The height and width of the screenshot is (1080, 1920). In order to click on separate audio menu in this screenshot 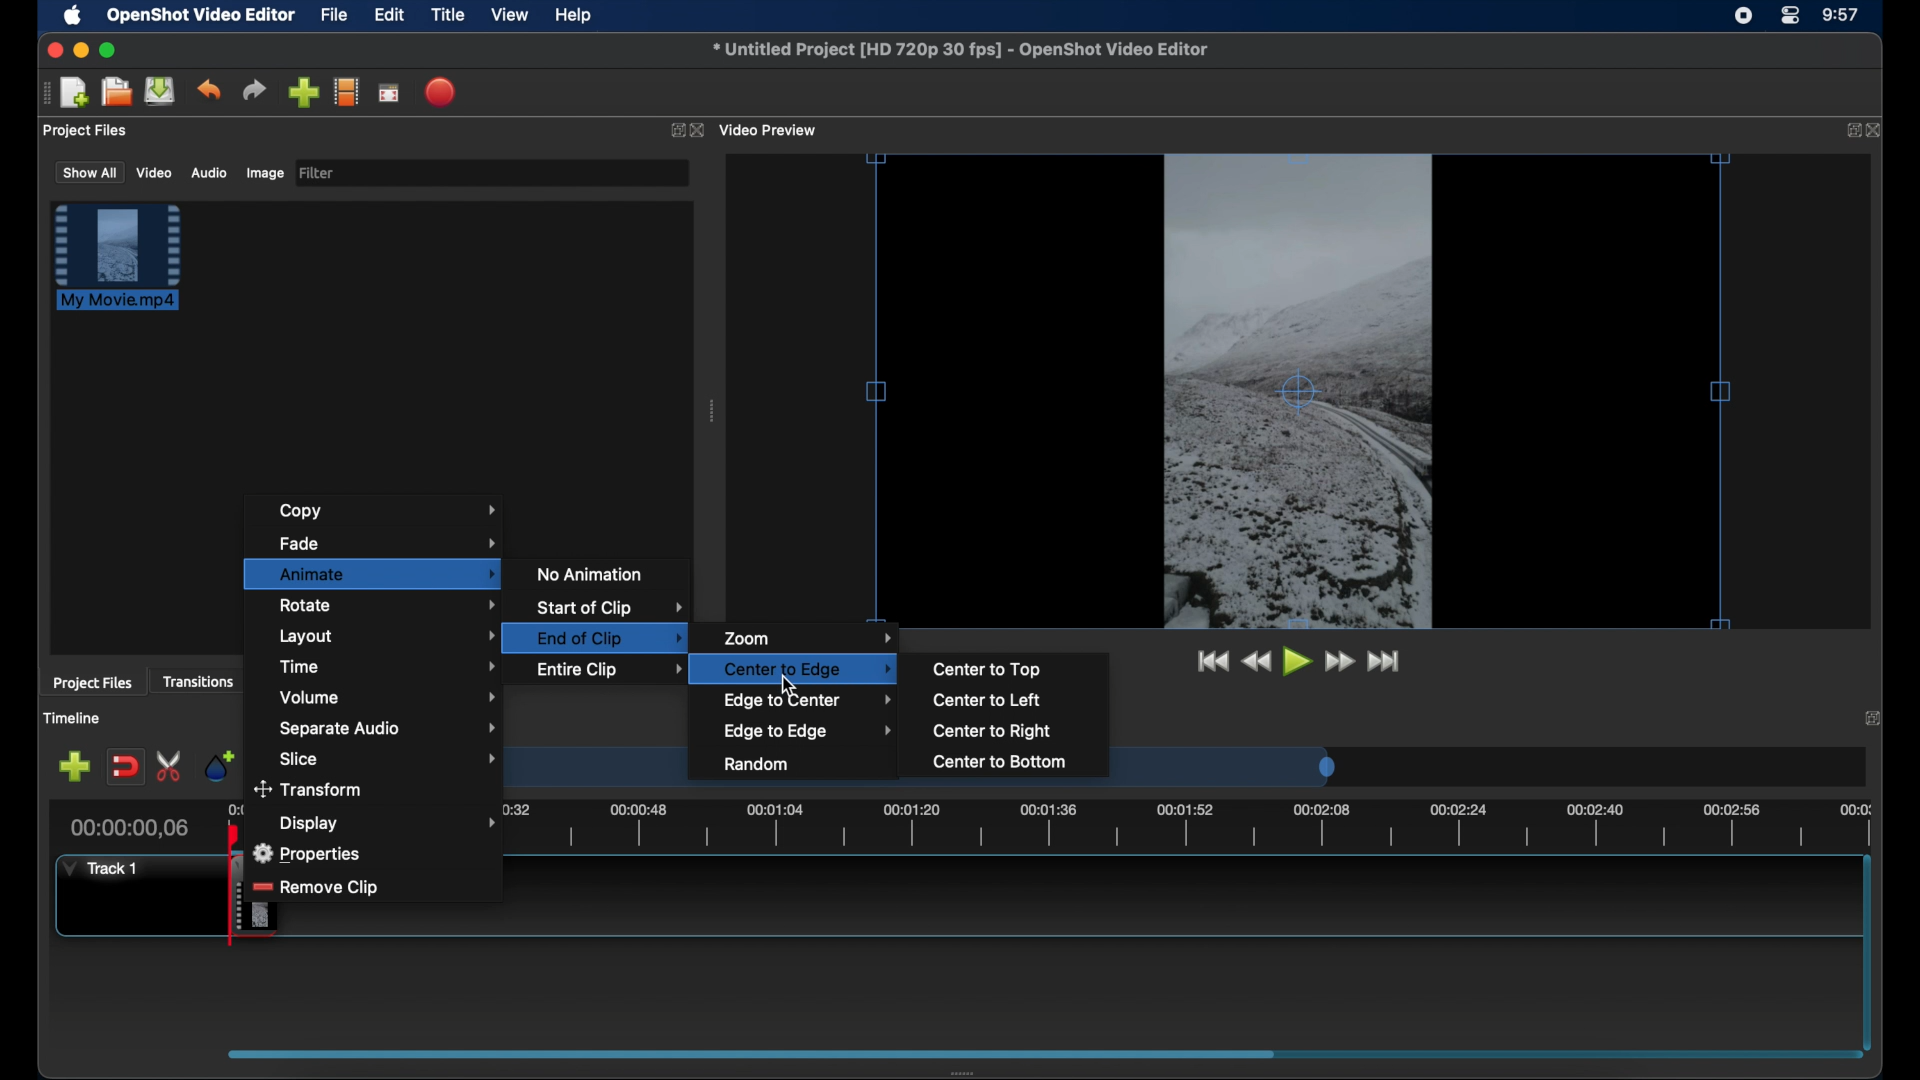, I will do `click(389, 730)`.